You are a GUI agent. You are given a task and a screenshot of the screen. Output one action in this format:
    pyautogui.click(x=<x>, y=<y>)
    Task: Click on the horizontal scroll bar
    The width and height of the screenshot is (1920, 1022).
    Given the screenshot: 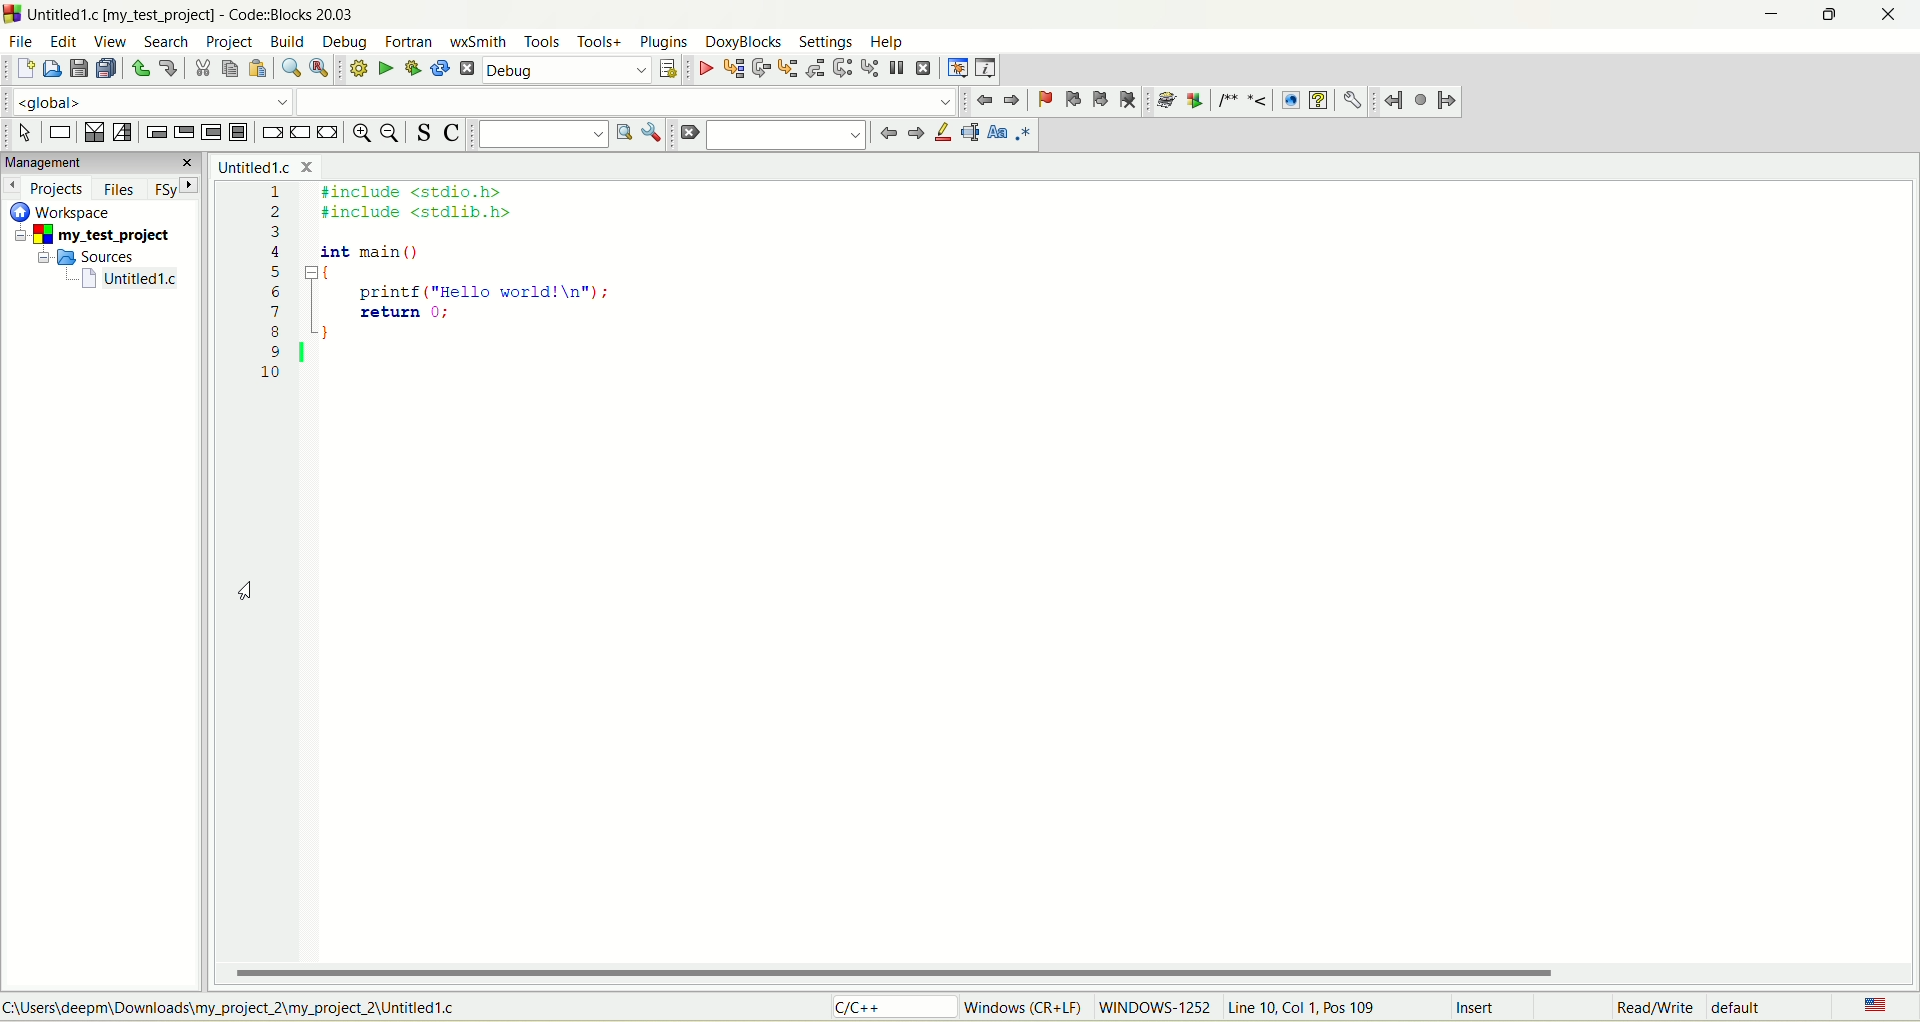 What is the action you would take?
    pyautogui.click(x=1067, y=973)
    